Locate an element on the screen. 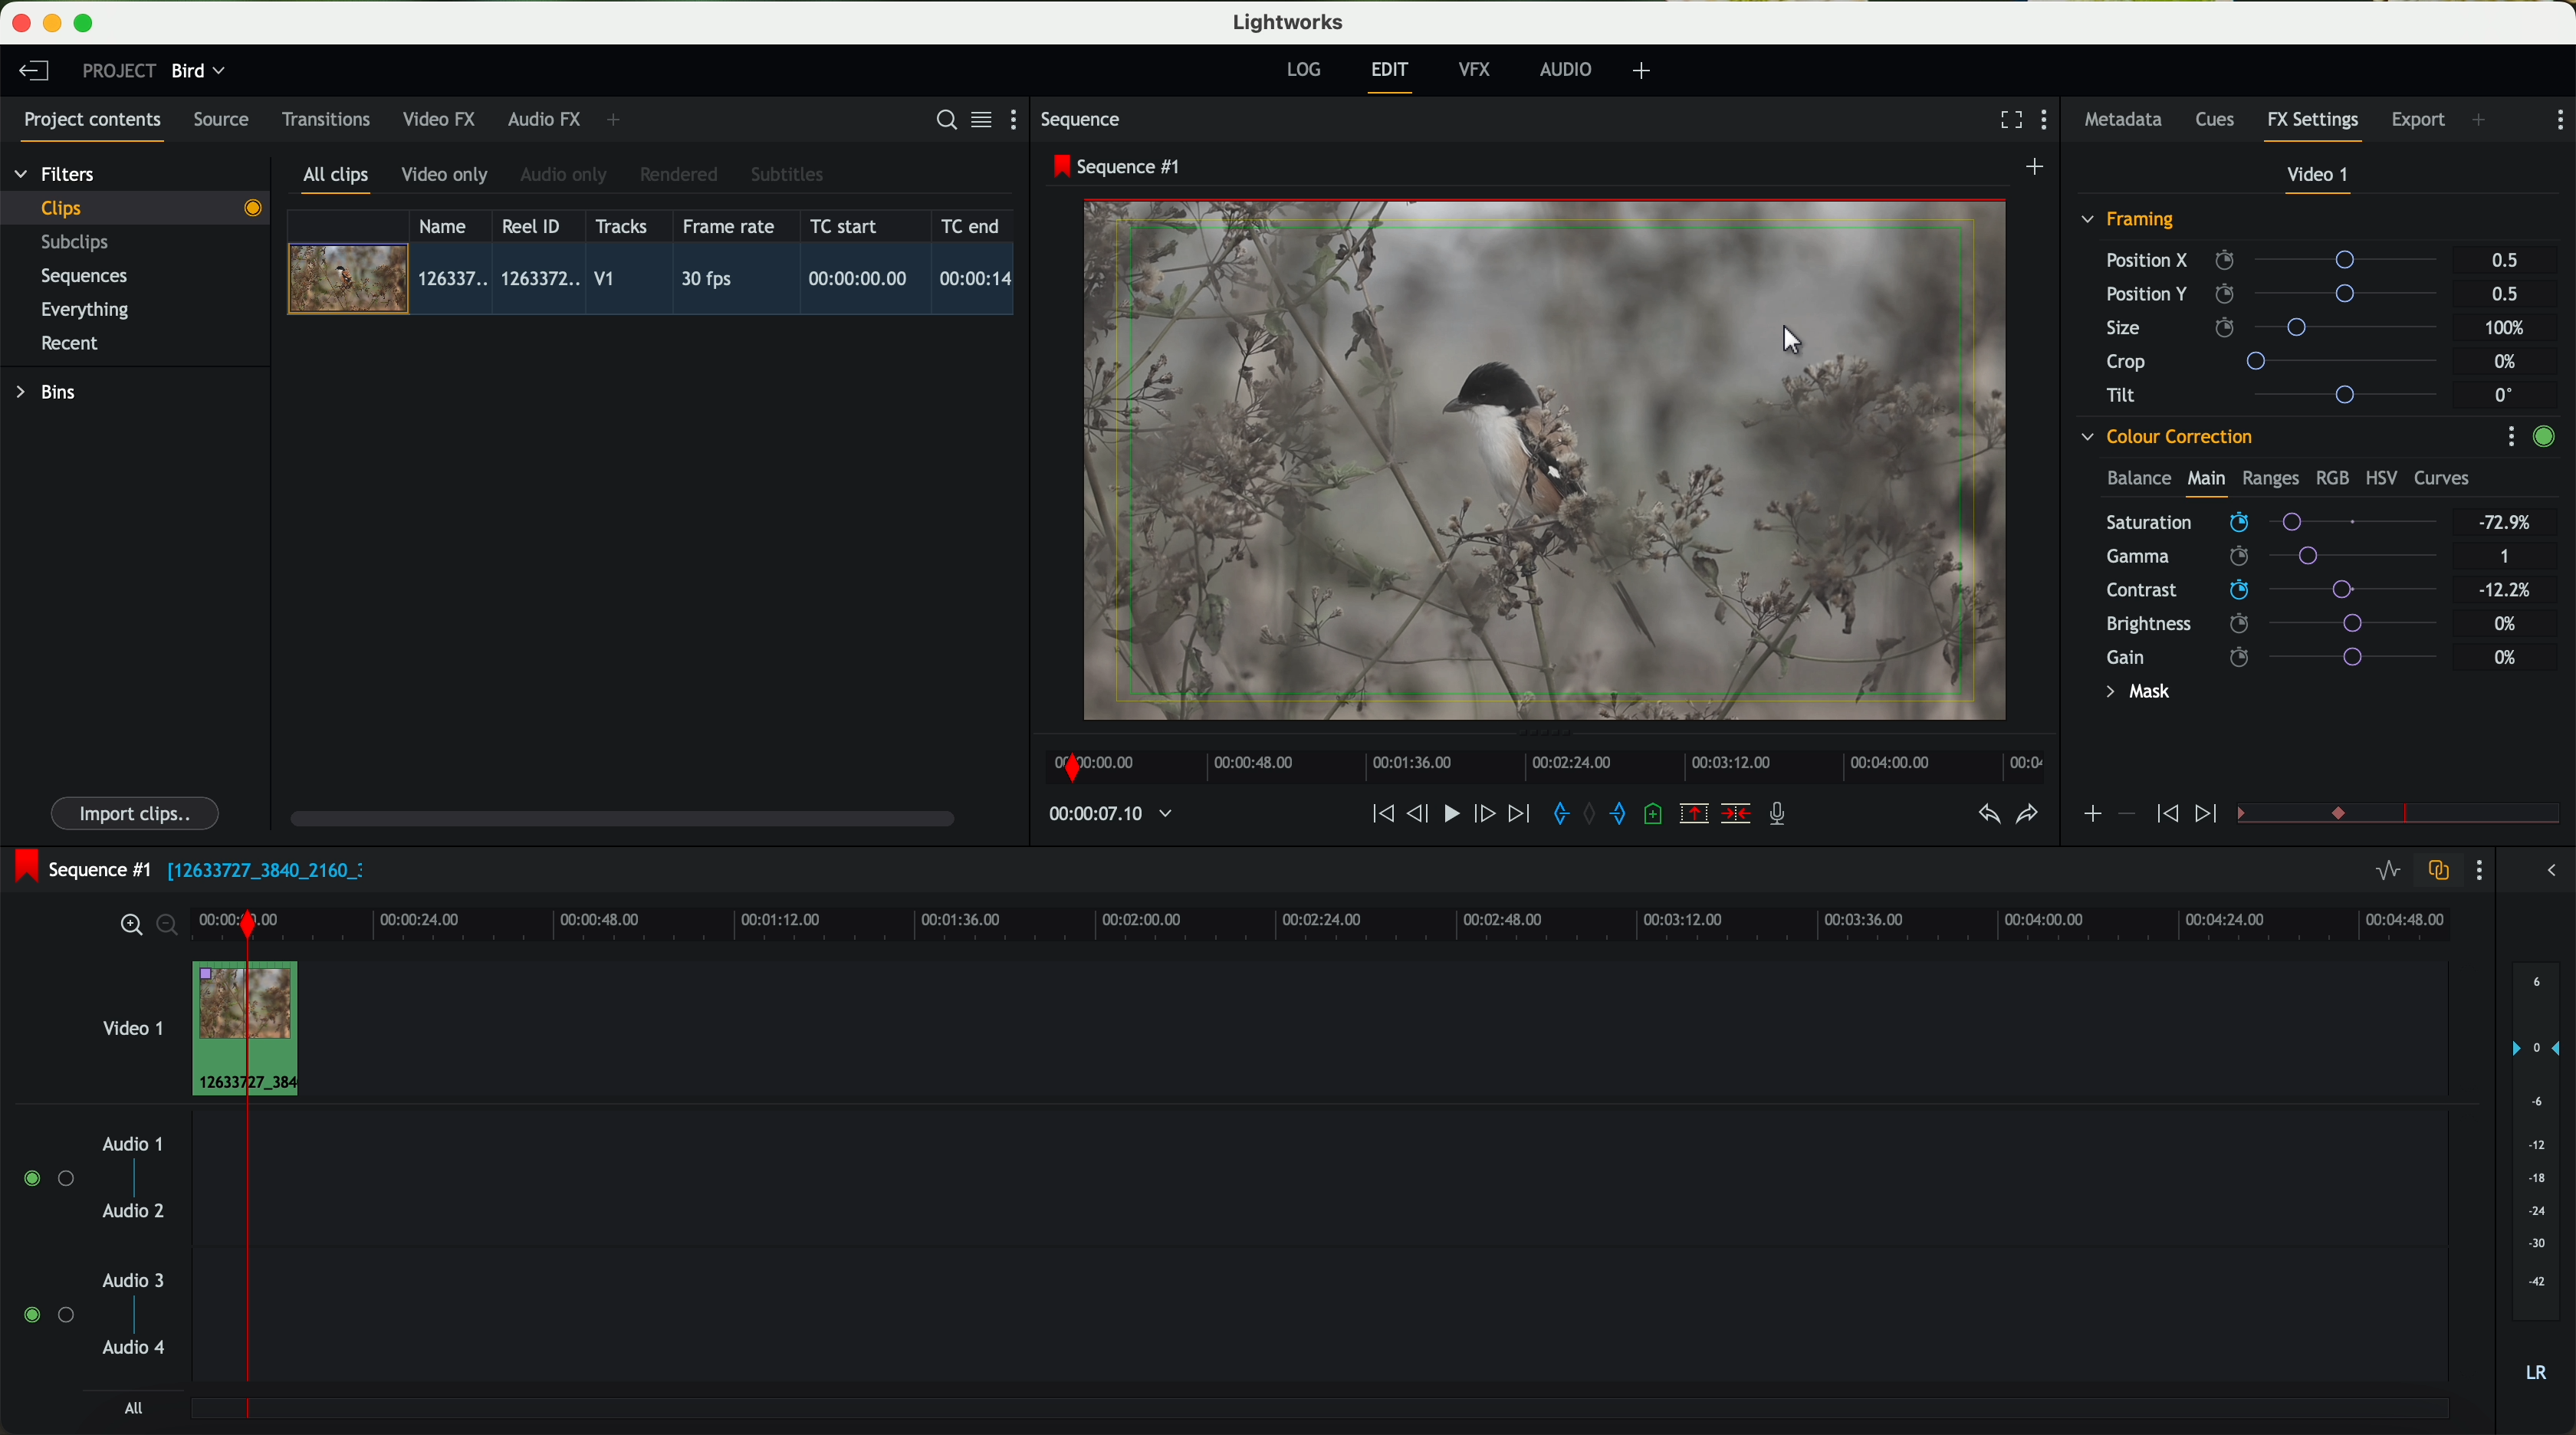 The height and width of the screenshot is (1435, 2576). RGB is located at coordinates (2331, 476).